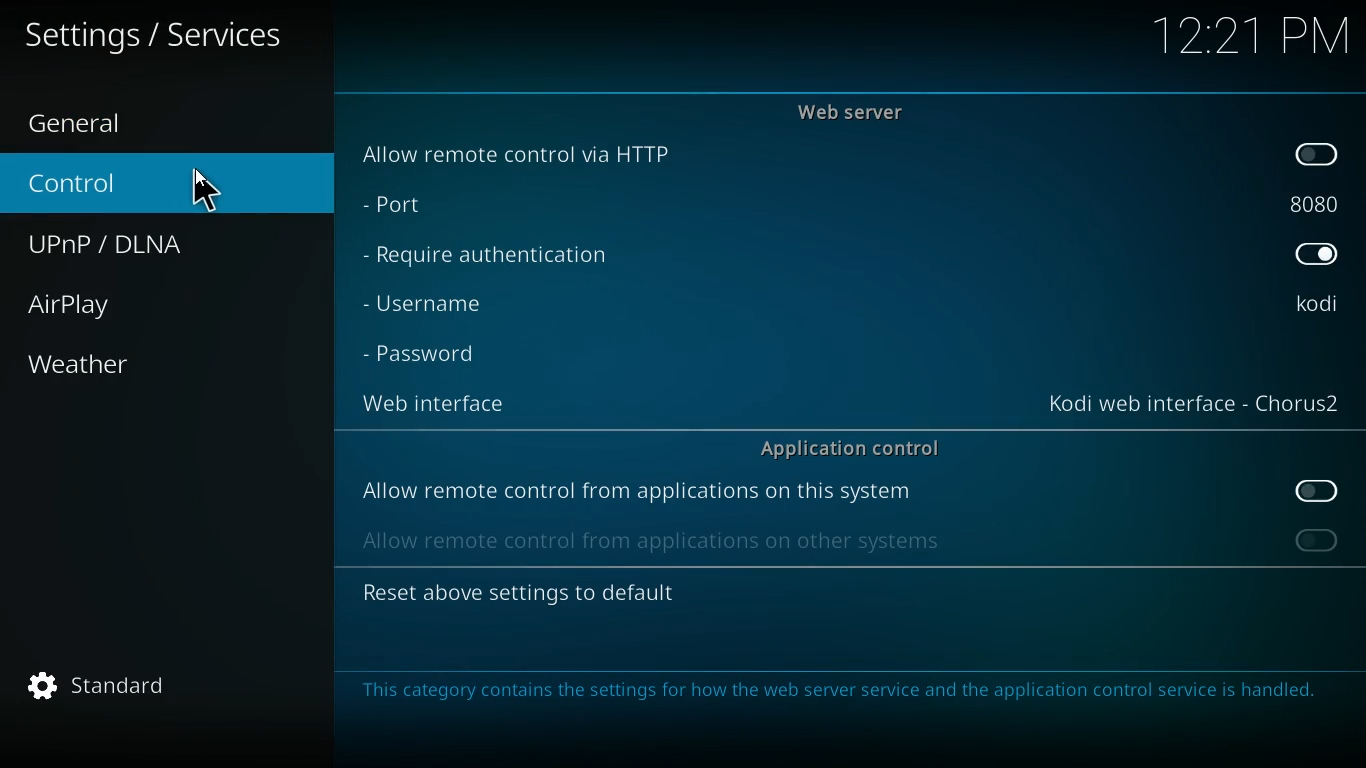 The width and height of the screenshot is (1366, 768). What do you see at coordinates (122, 691) in the screenshot?
I see `standard` at bounding box center [122, 691].